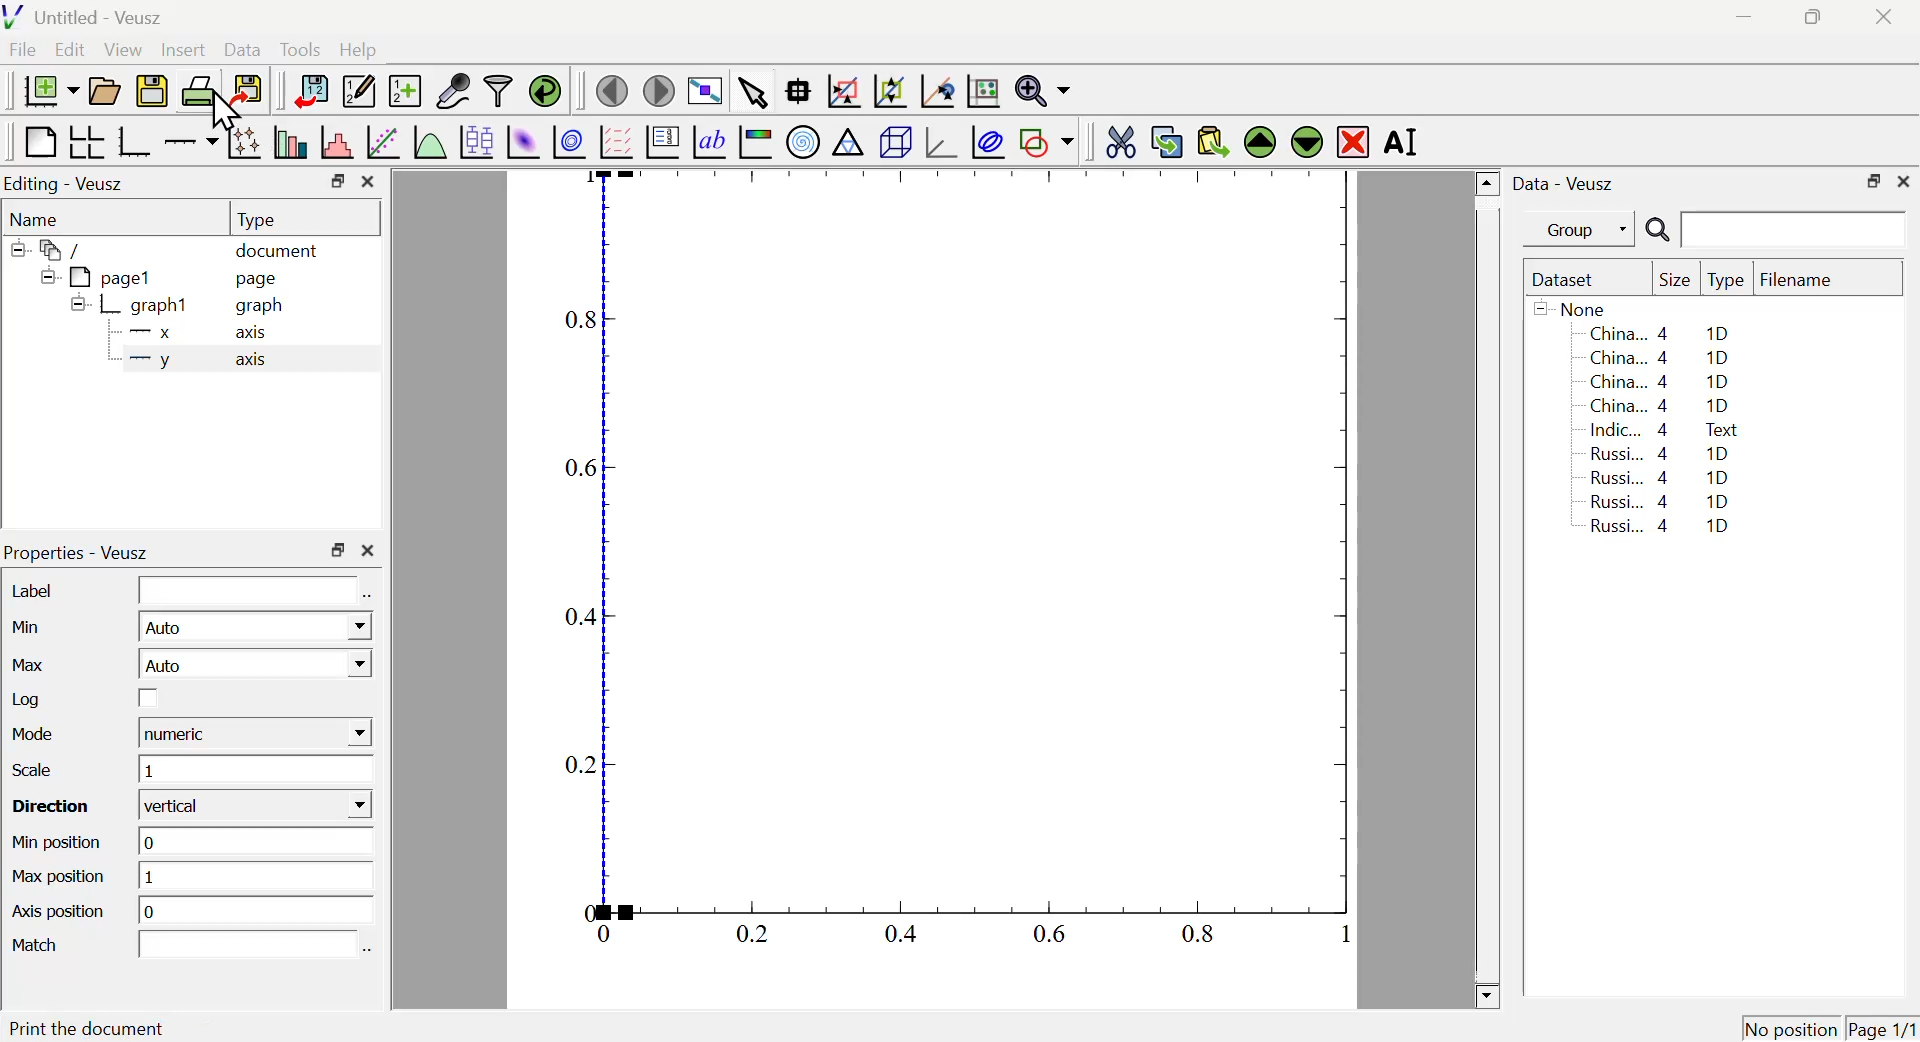 The width and height of the screenshot is (1920, 1042). What do you see at coordinates (300, 51) in the screenshot?
I see `Tools` at bounding box center [300, 51].